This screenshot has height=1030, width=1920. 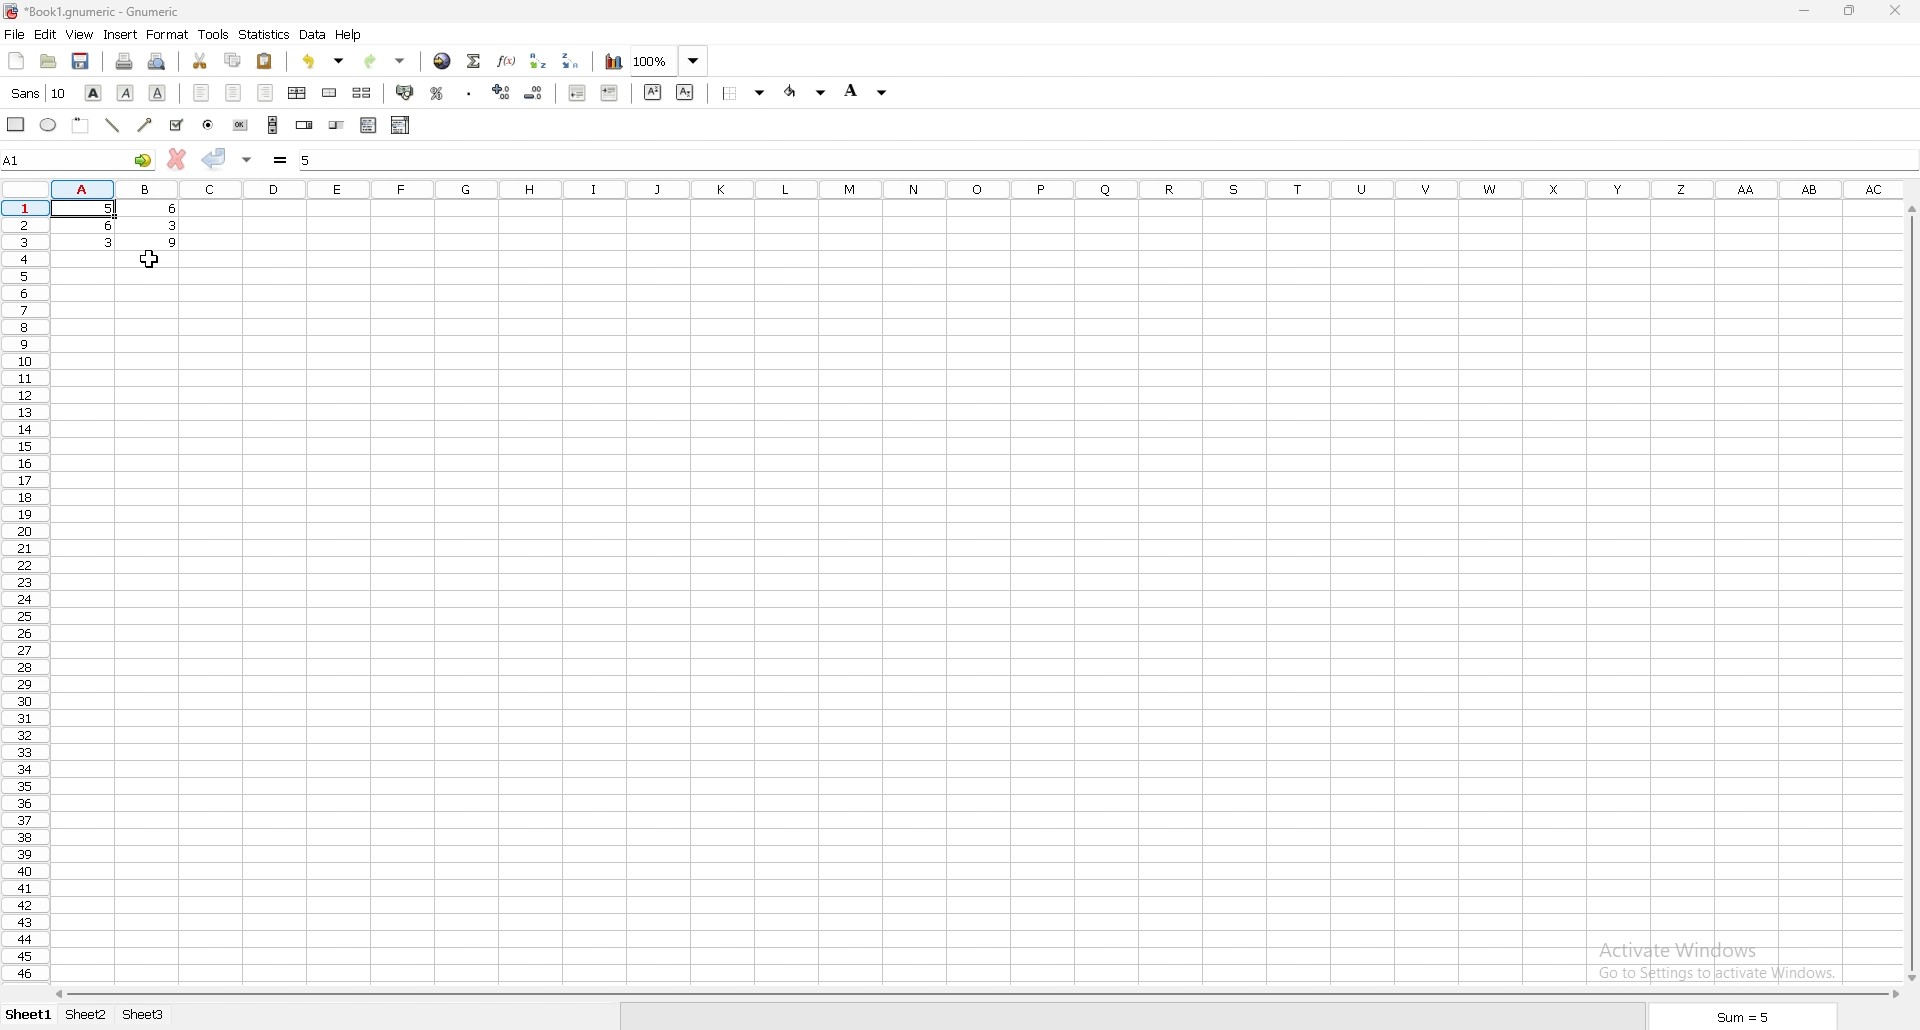 I want to click on sheet, so click(x=30, y=1014).